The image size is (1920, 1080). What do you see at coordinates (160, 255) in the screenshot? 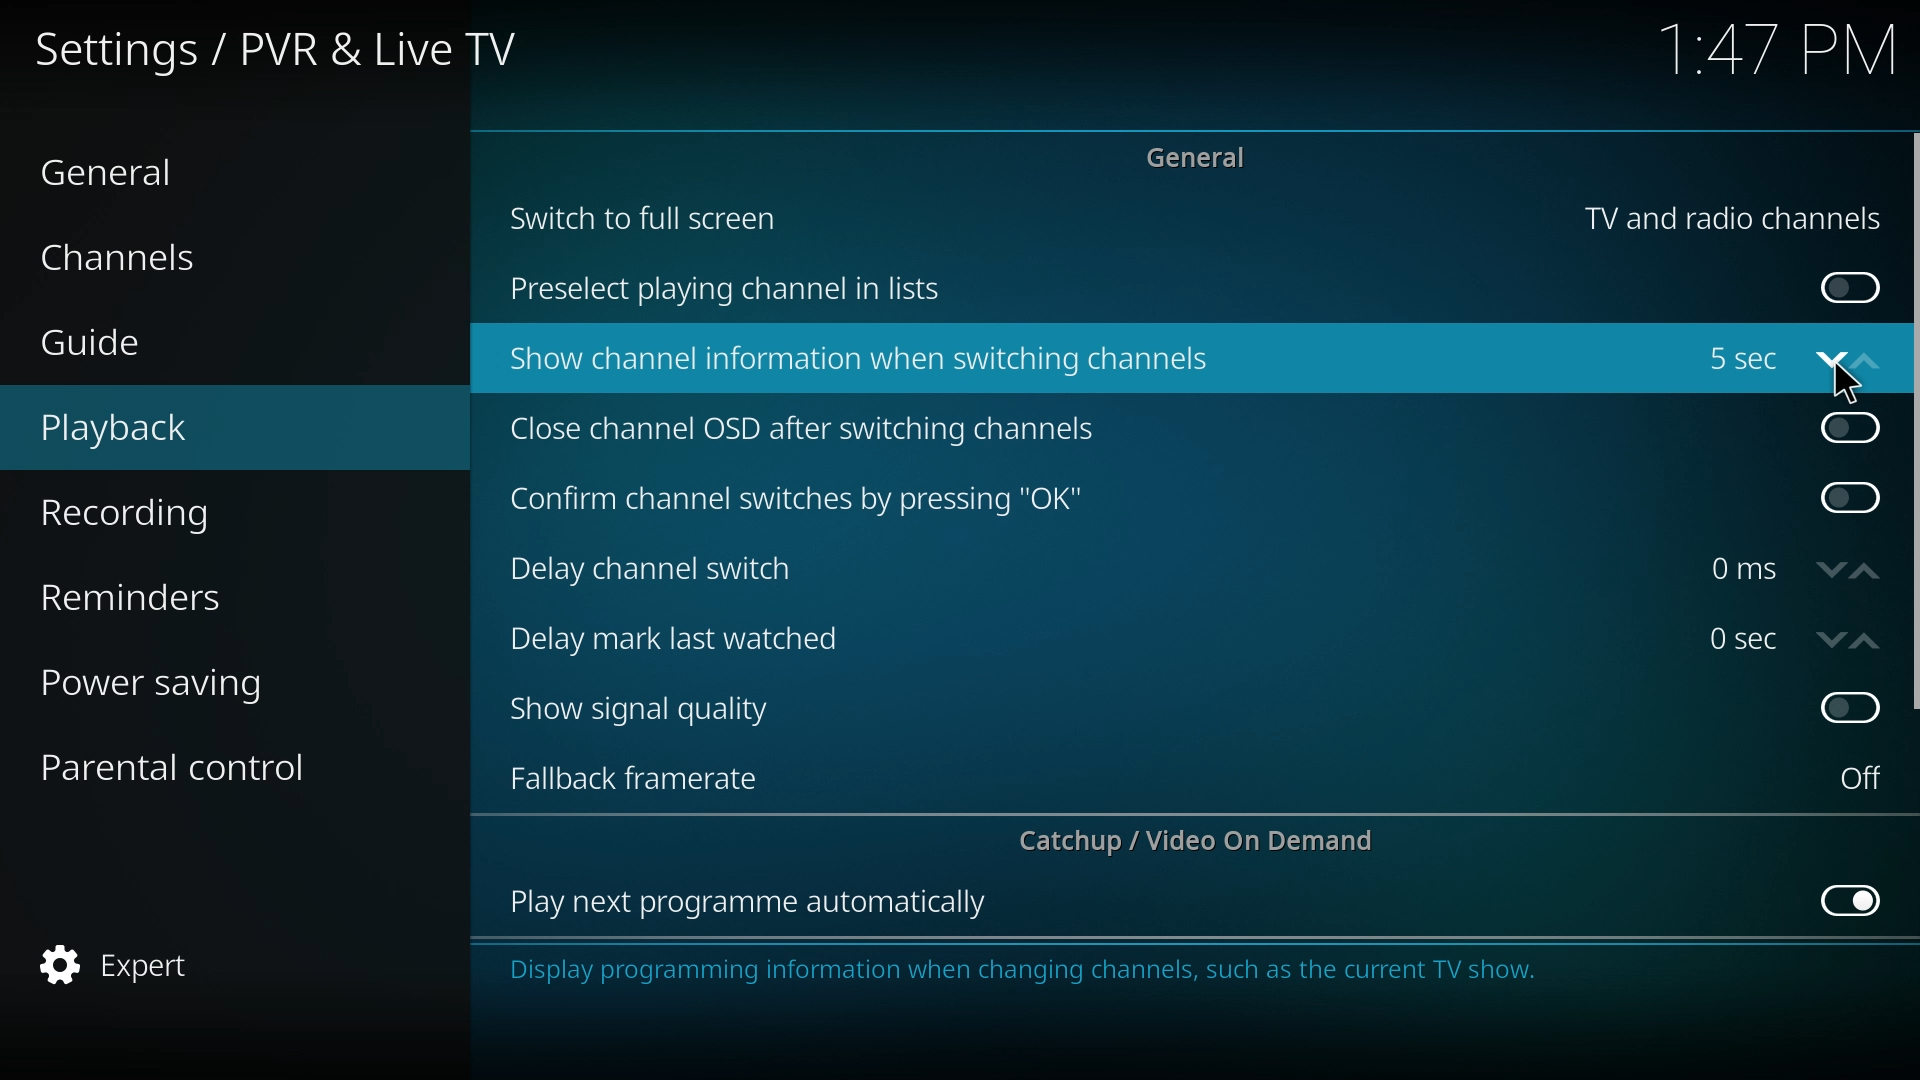
I see `channels` at bounding box center [160, 255].